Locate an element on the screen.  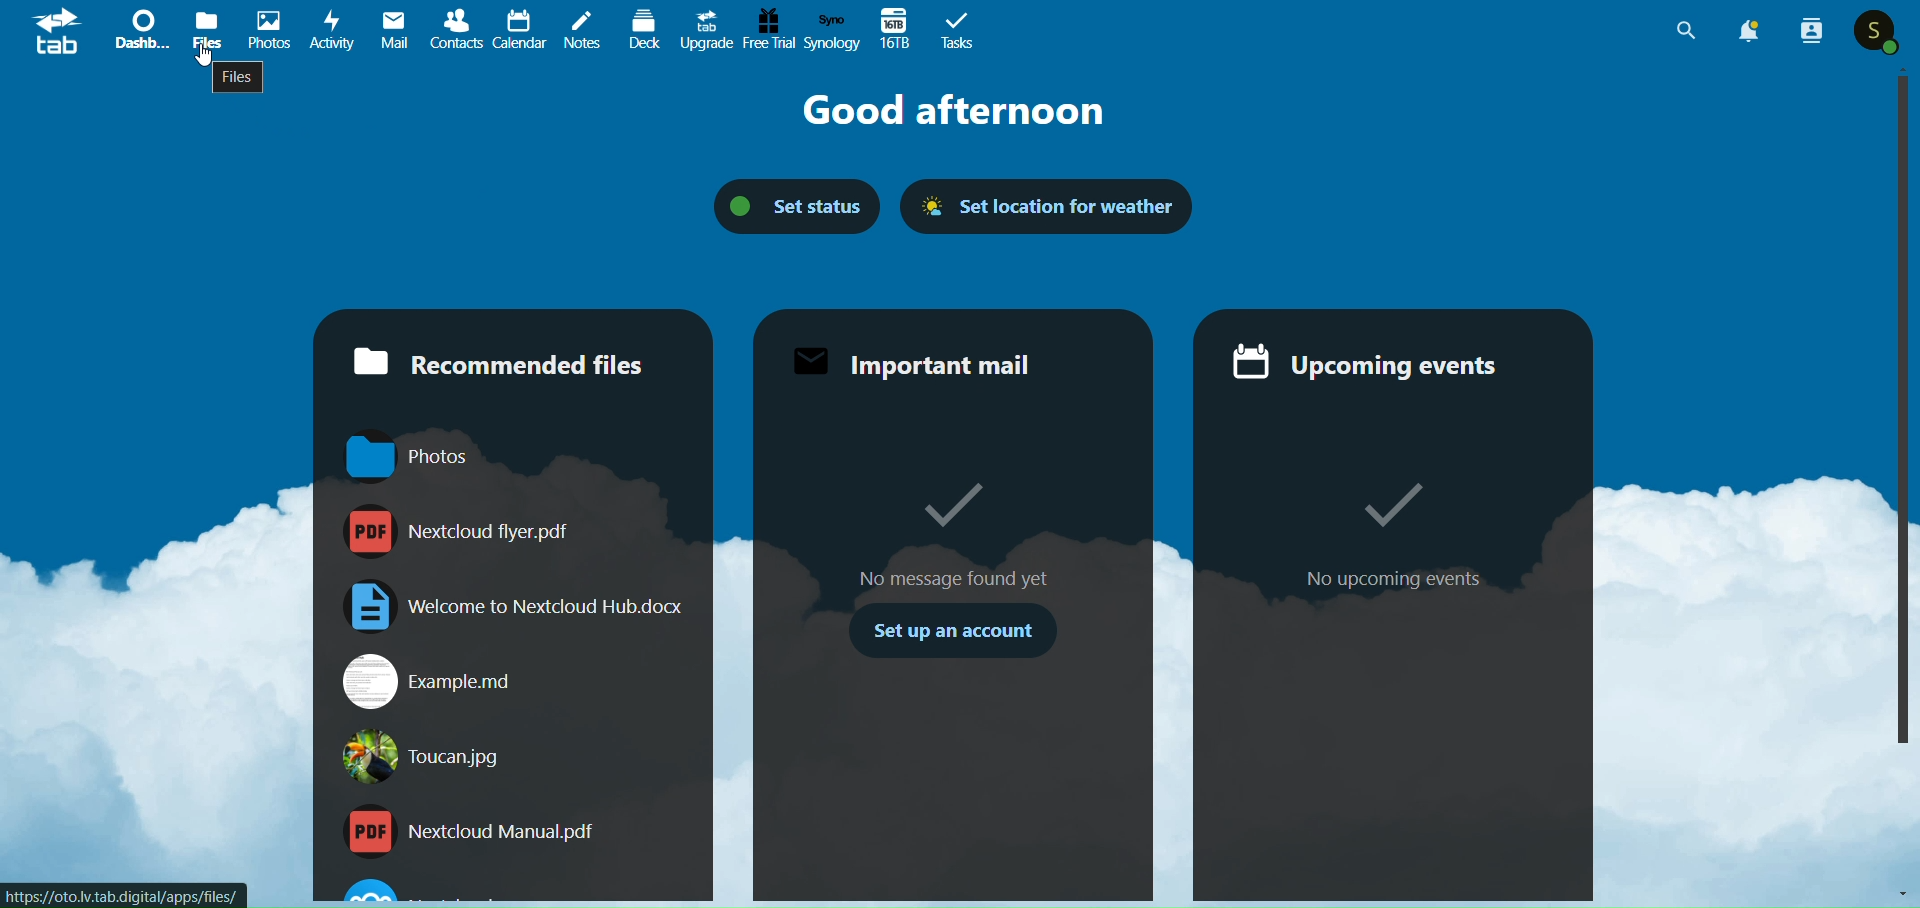
Welcome to Nextcloud Hub.doox is located at coordinates (513, 606).